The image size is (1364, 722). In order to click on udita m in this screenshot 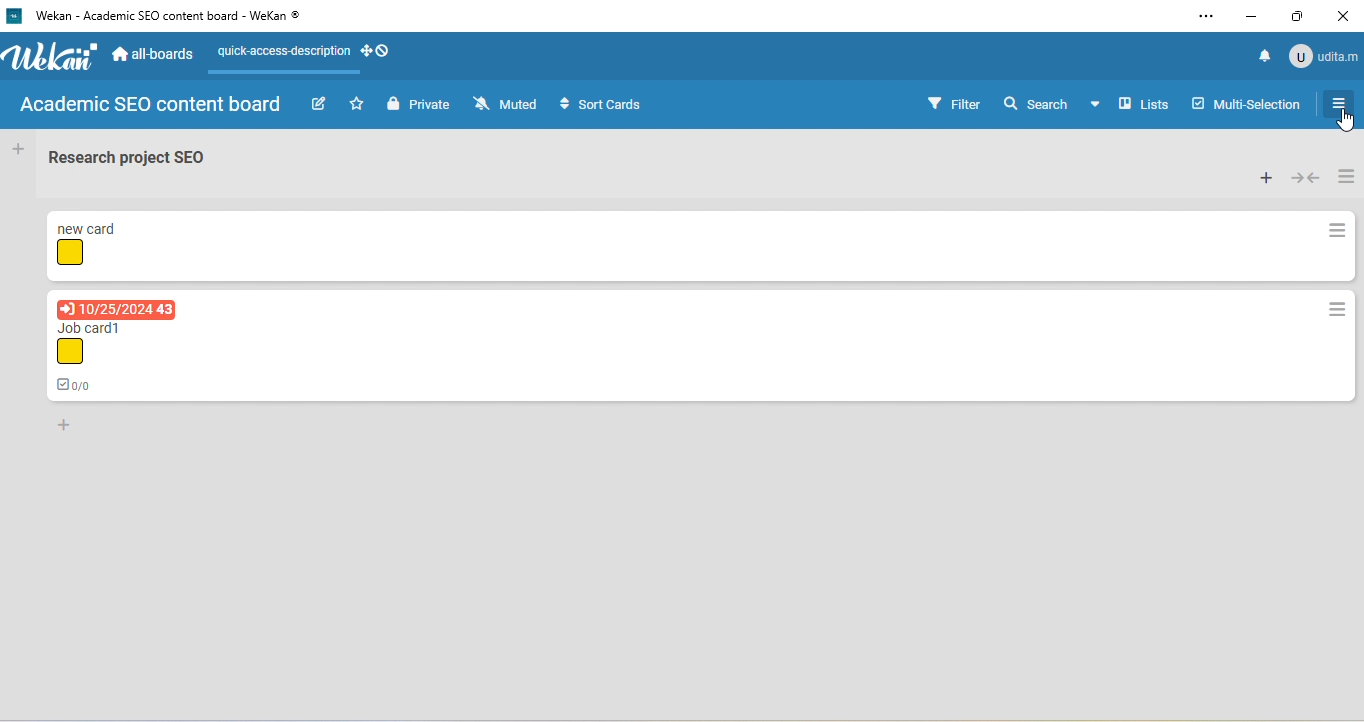, I will do `click(1326, 58)`.